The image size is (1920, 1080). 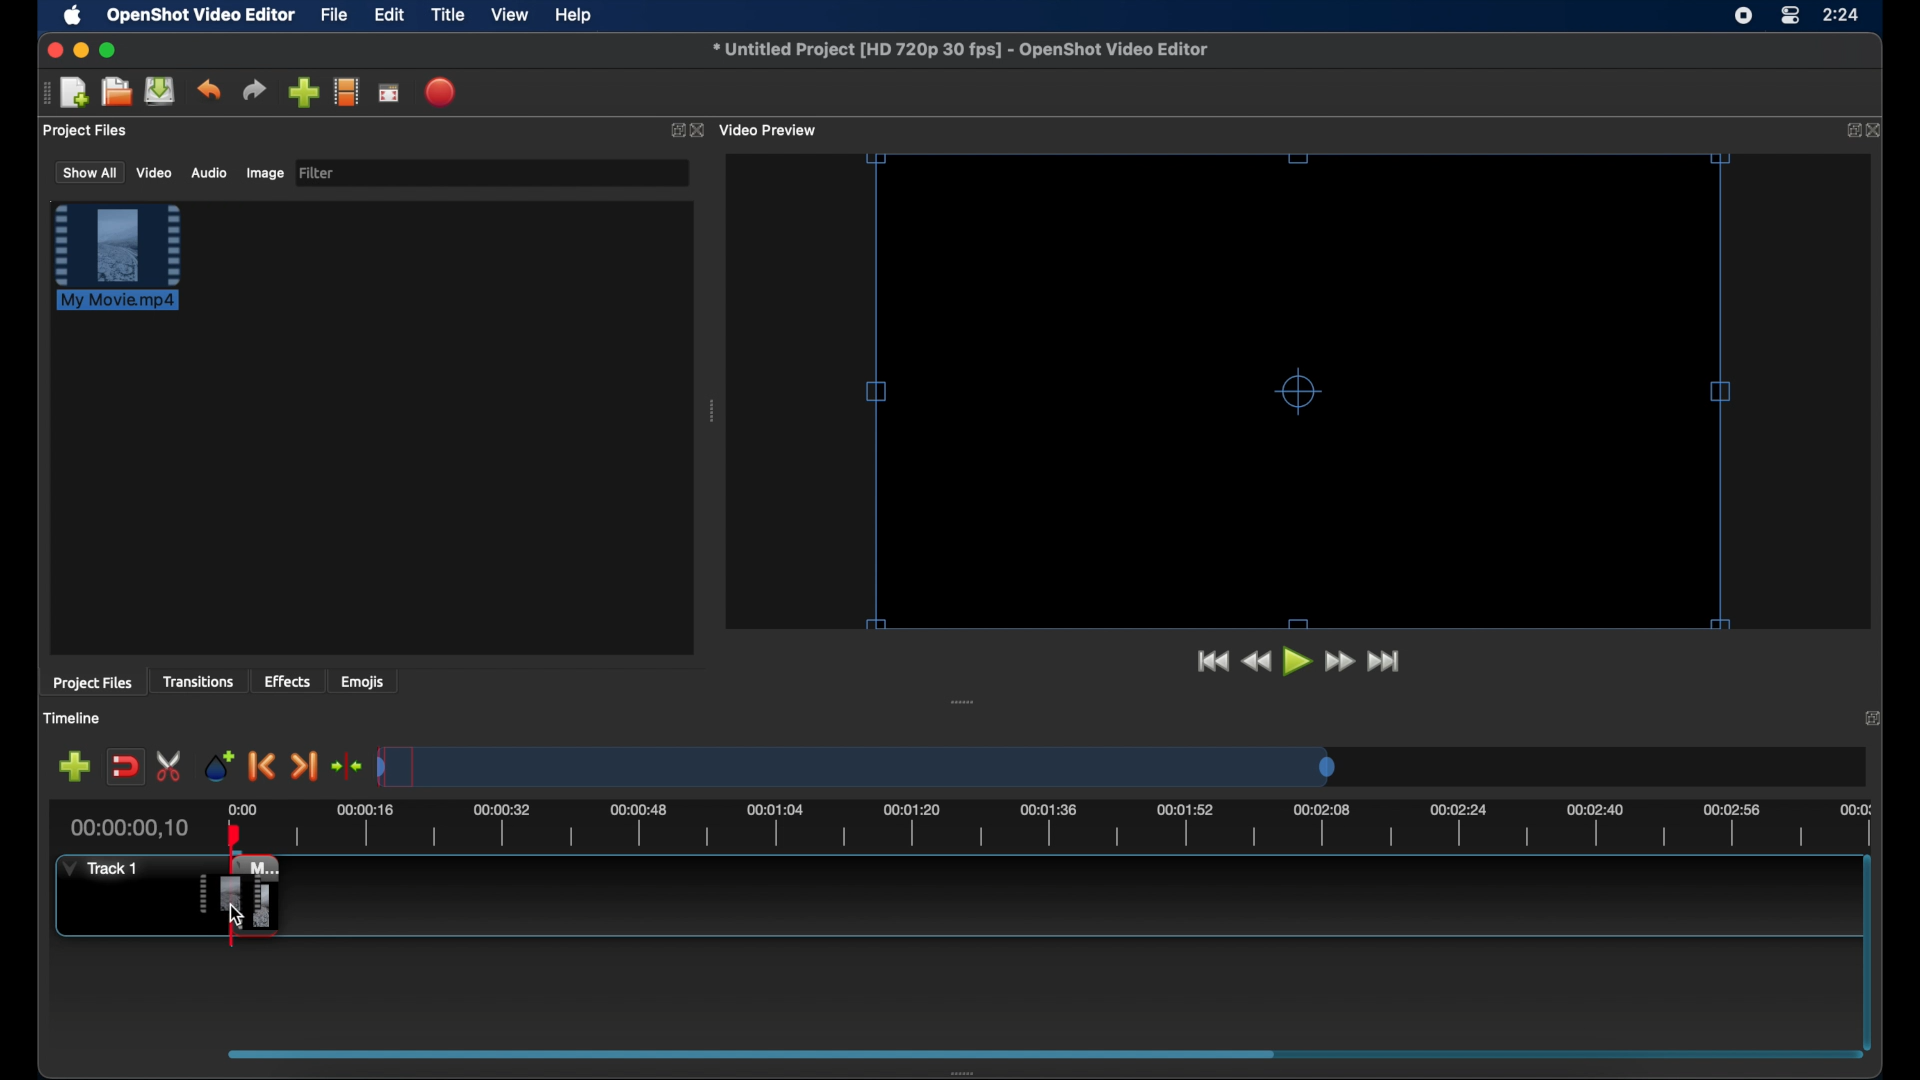 I want to click on full screen, so click(x=389, y=94).